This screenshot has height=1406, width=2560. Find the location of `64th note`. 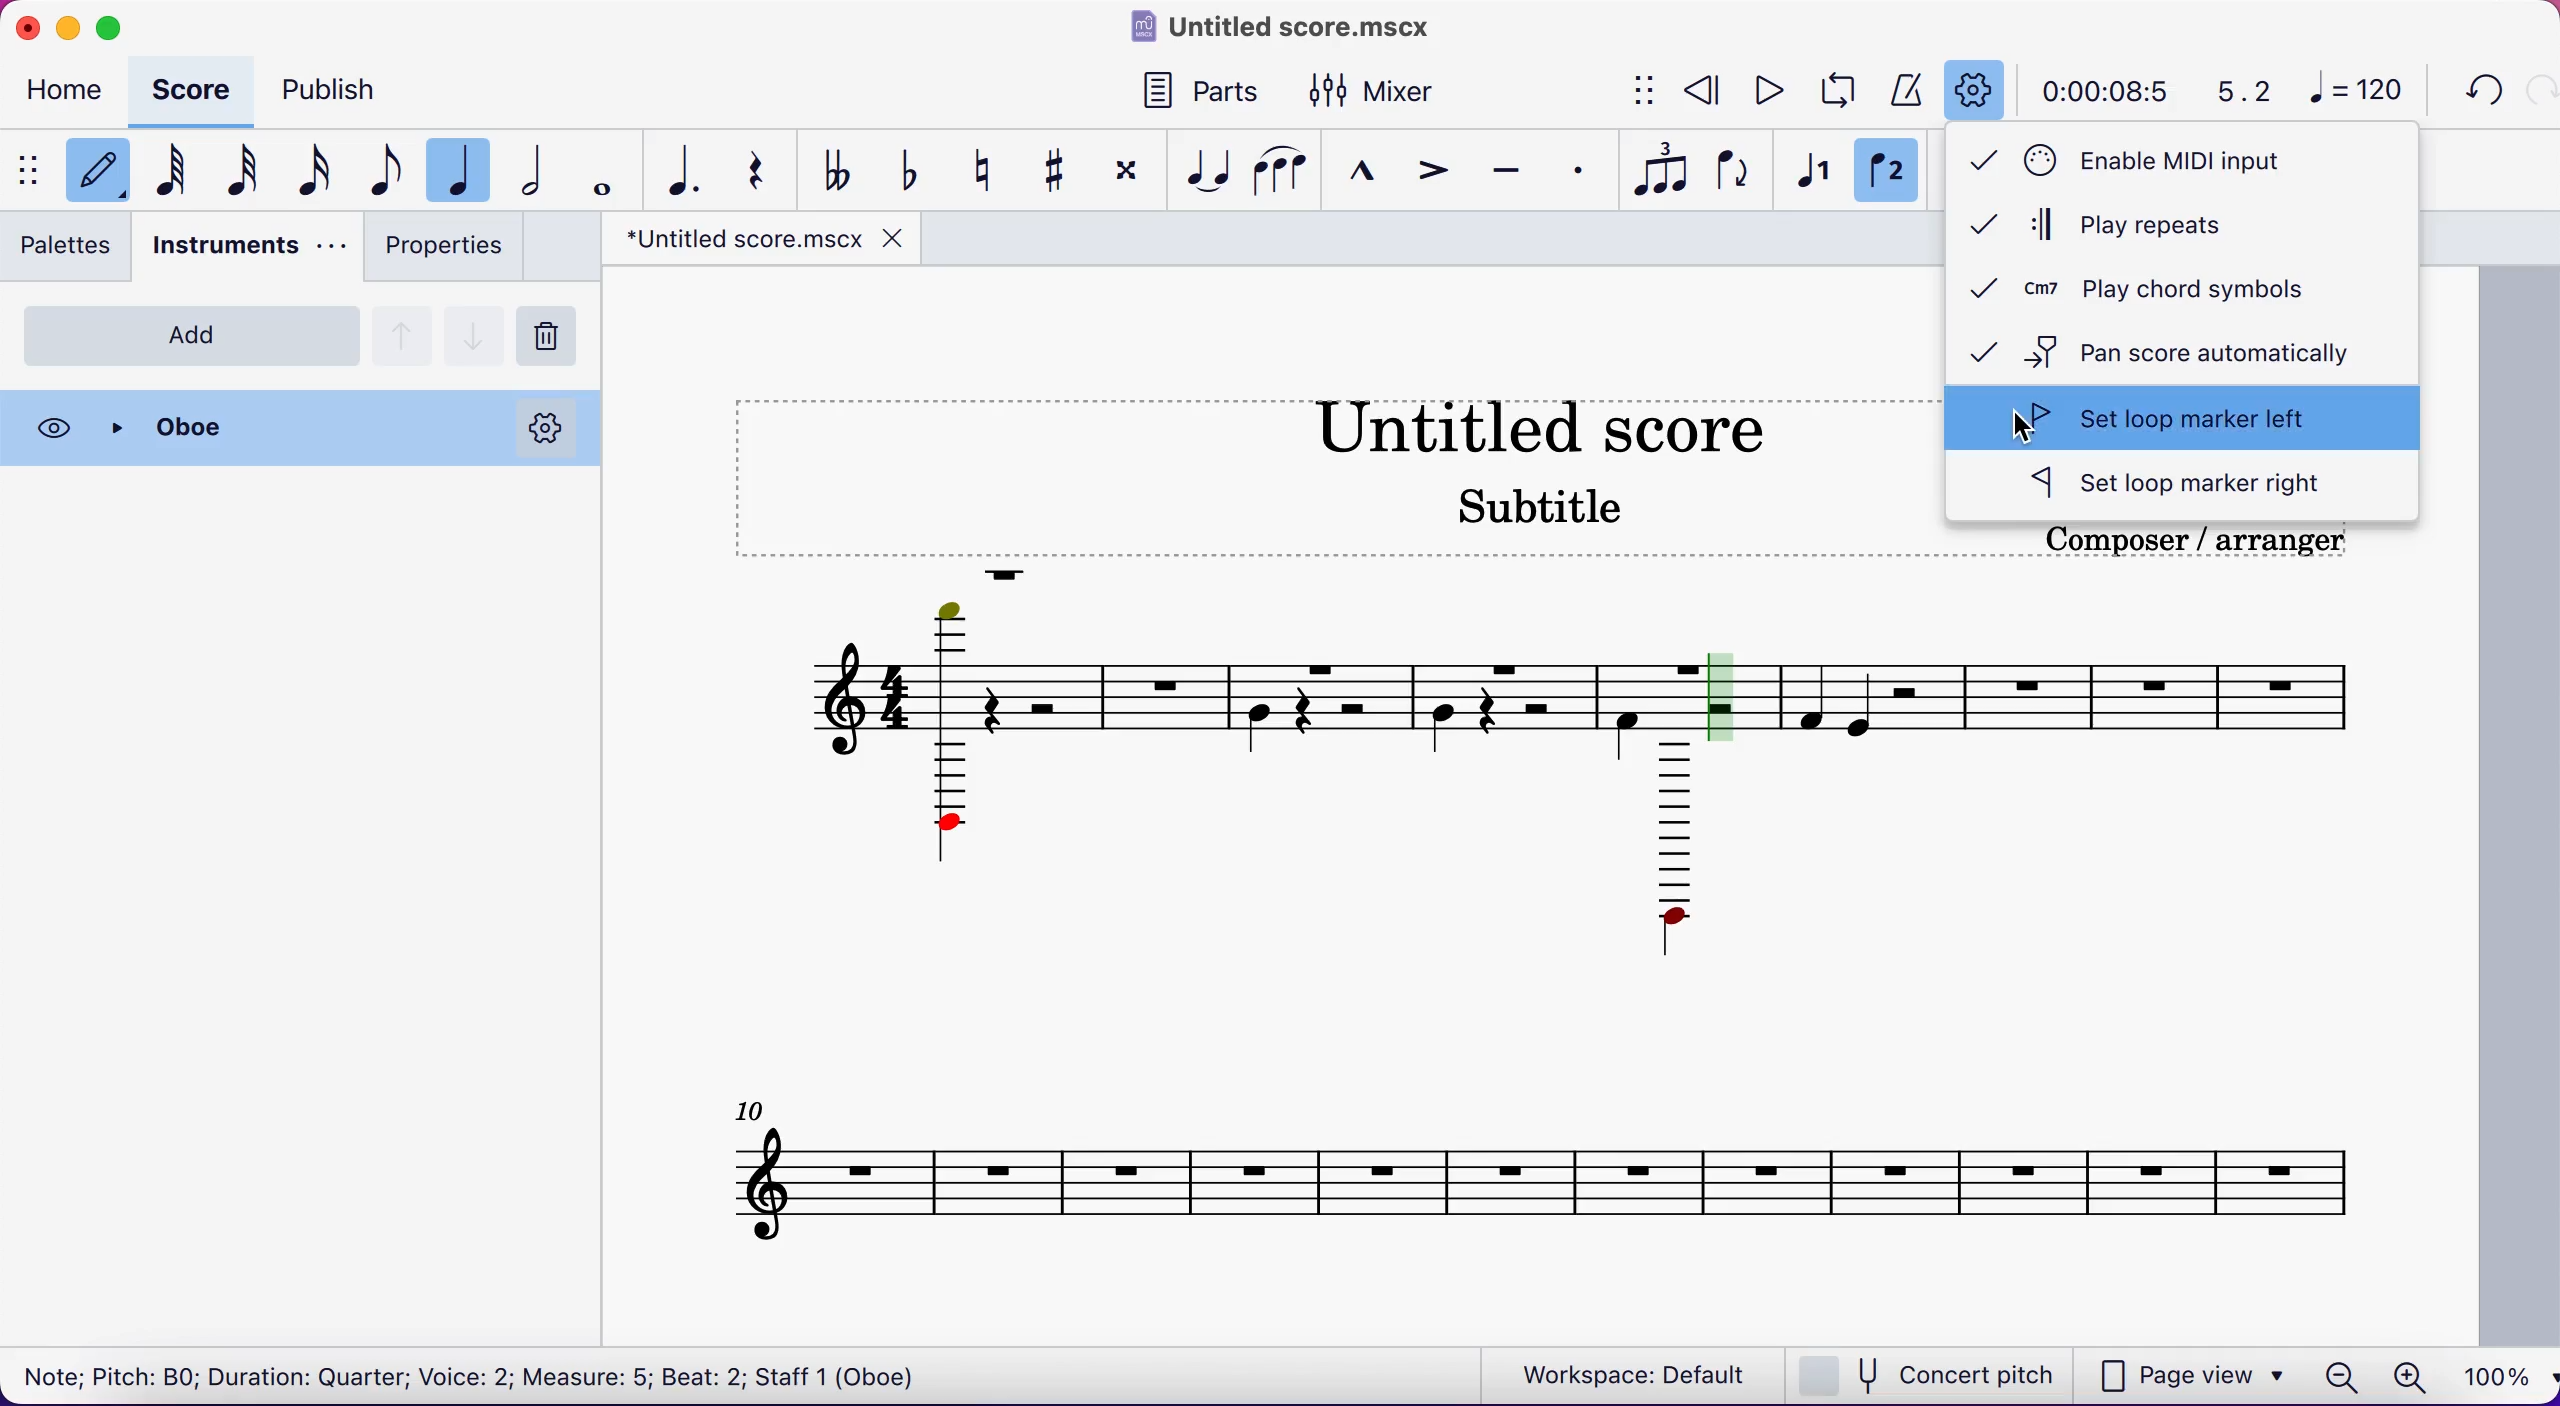

64th note is located at coordinates (168, 174).